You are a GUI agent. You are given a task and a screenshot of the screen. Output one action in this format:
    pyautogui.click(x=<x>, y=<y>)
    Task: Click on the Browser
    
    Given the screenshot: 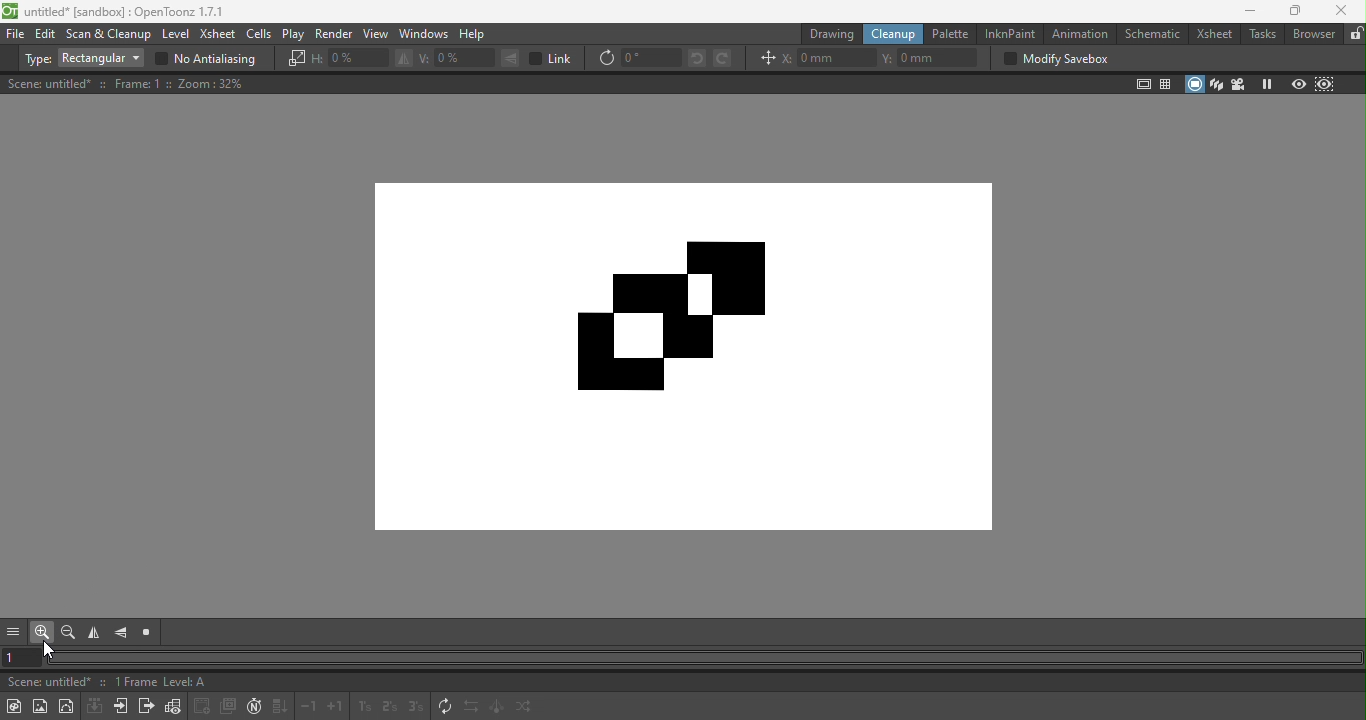 What is the action you would take?
    pyautogui.click(x=1315, y=35)
    